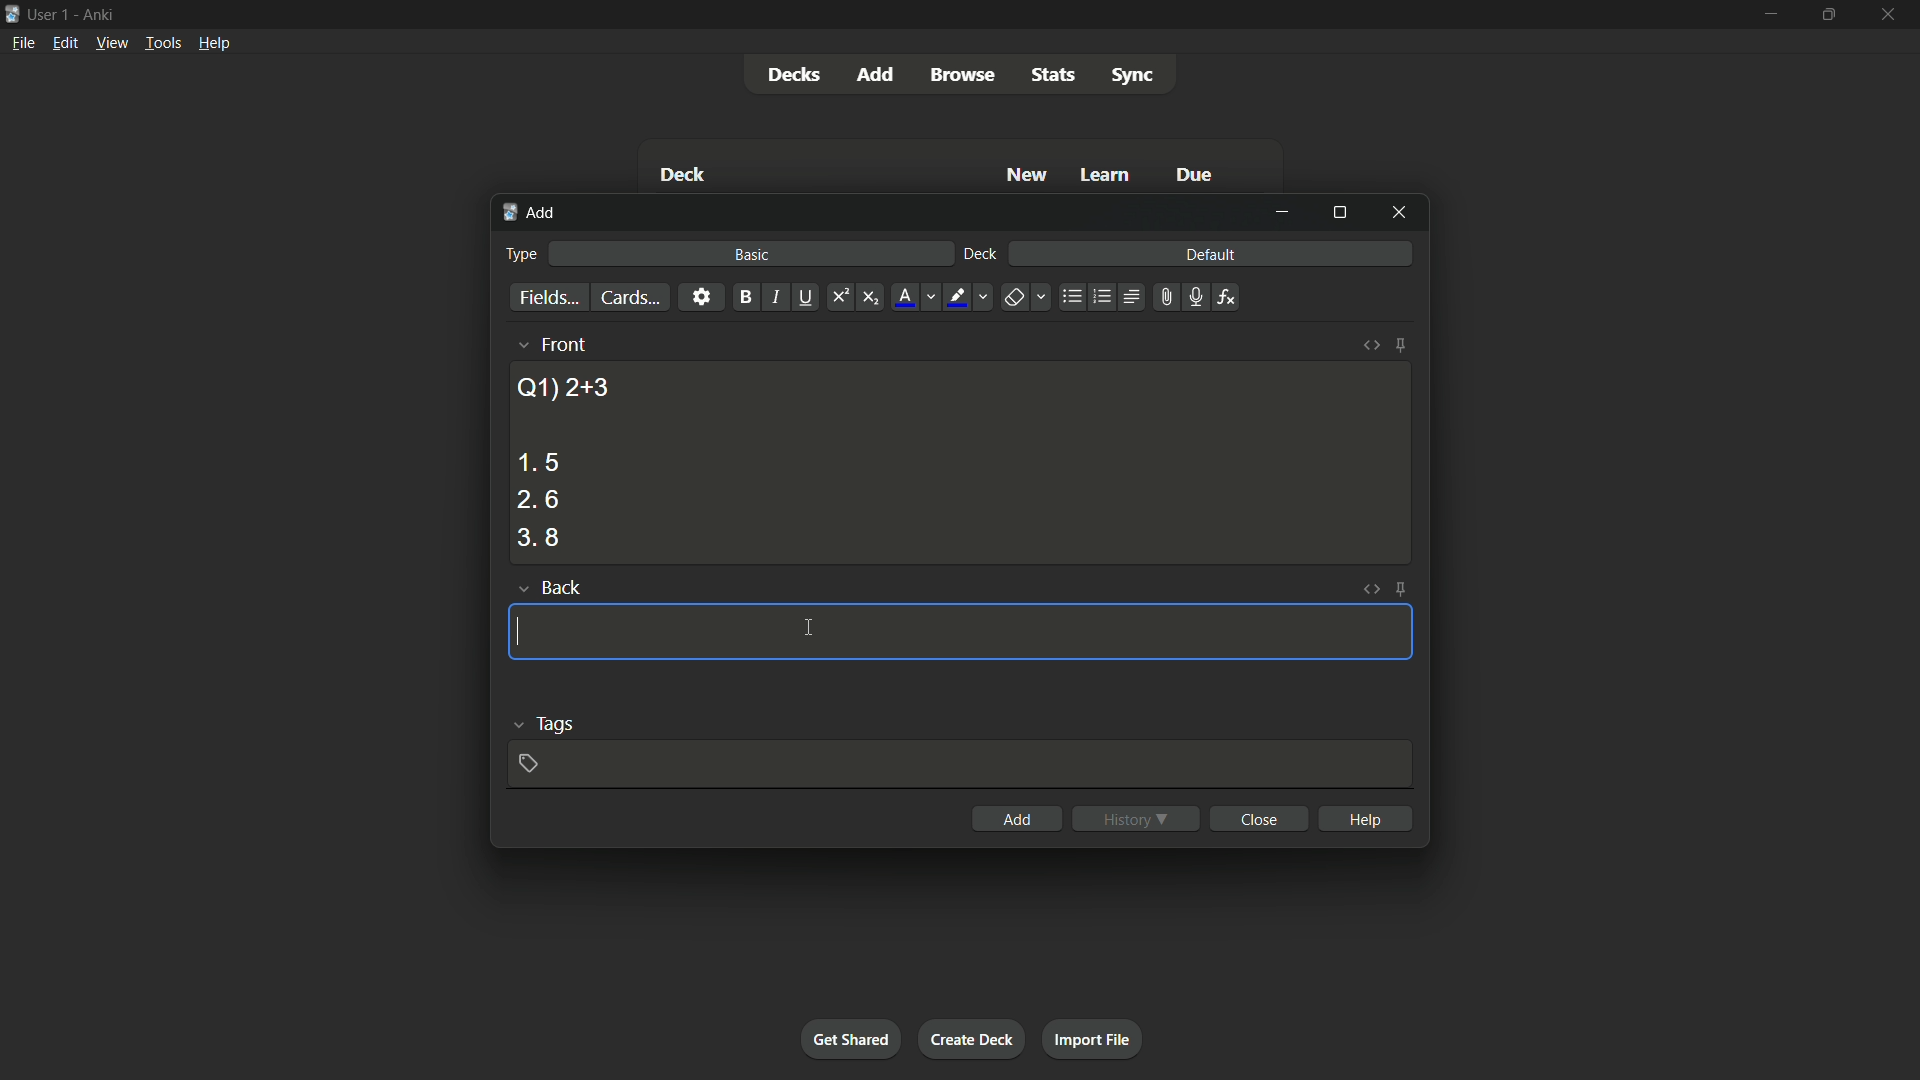 The image size is (1920, 1080). I want to click on type, so click(519, 254).